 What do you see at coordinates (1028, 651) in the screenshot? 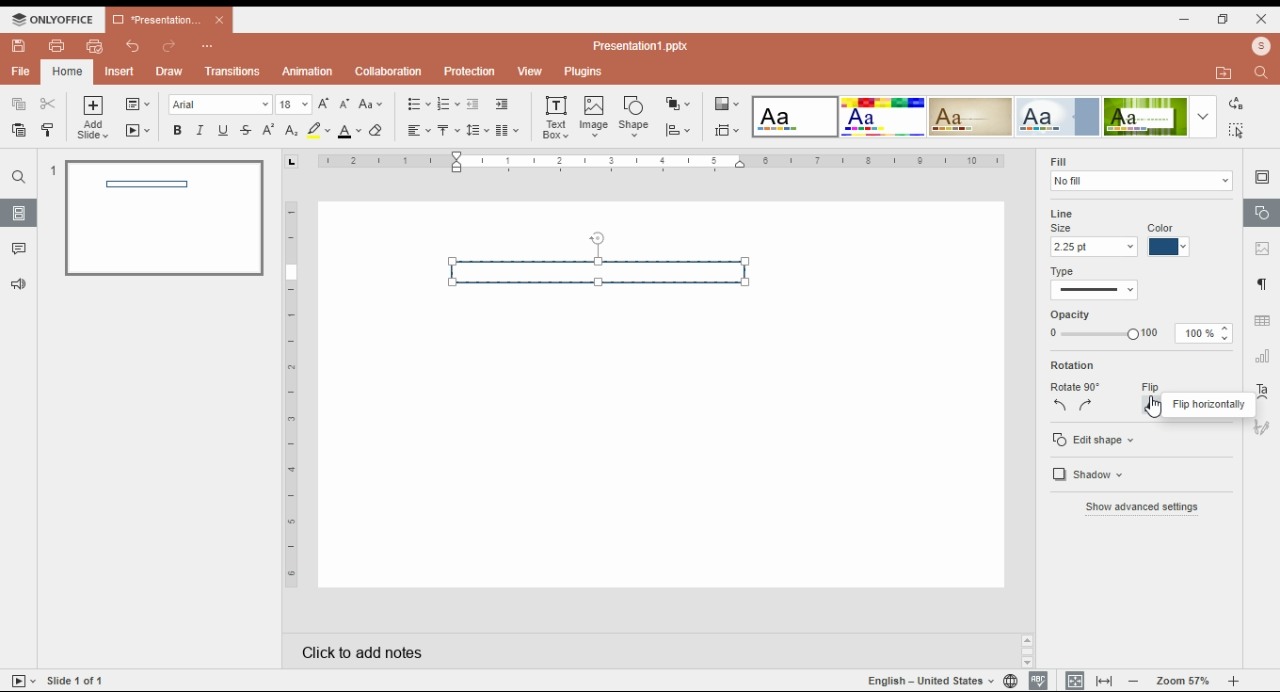
I see `scrollbar` at bounding box center [1028, 651].